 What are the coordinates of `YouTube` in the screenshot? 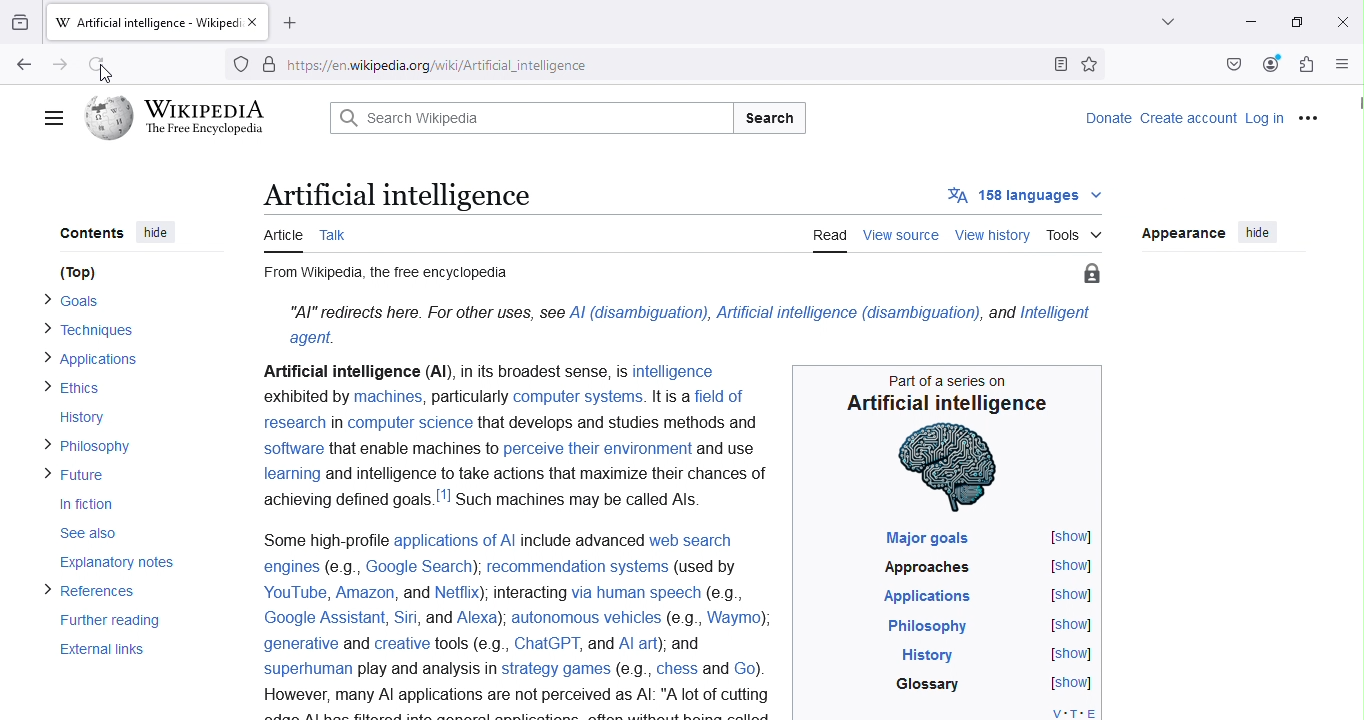 It's located at (287, 592).